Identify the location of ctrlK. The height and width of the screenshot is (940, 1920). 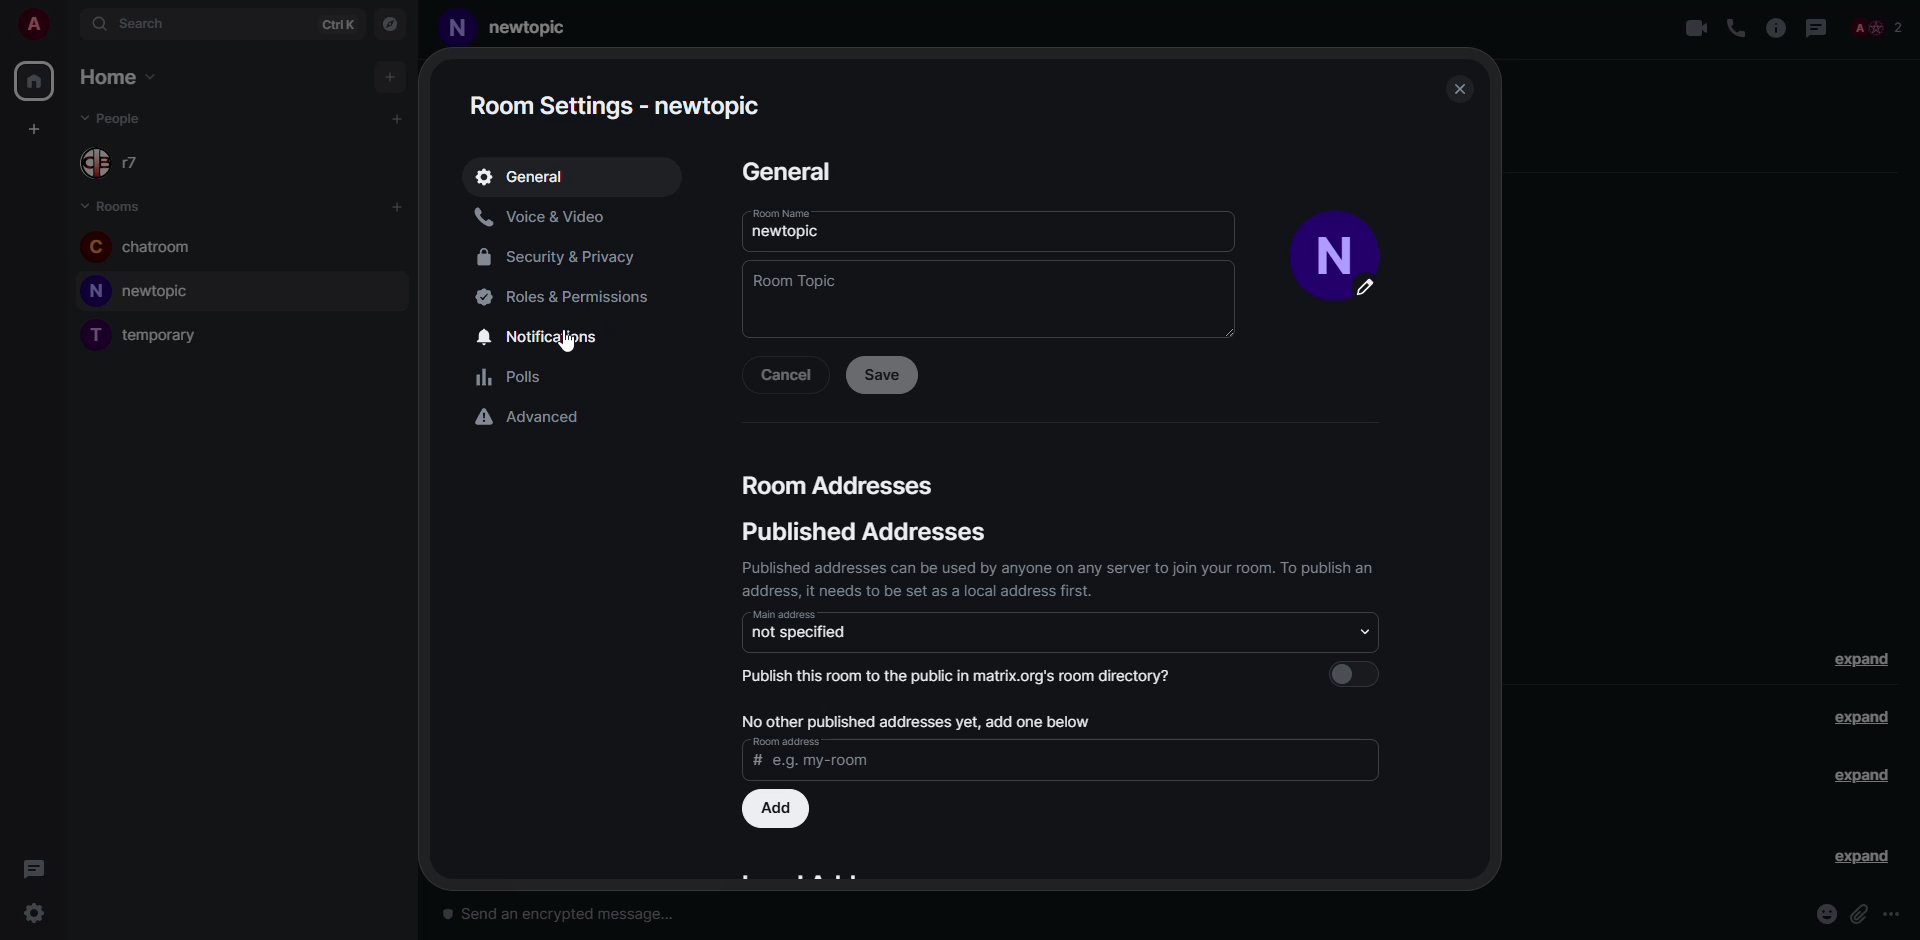
(338, 27).